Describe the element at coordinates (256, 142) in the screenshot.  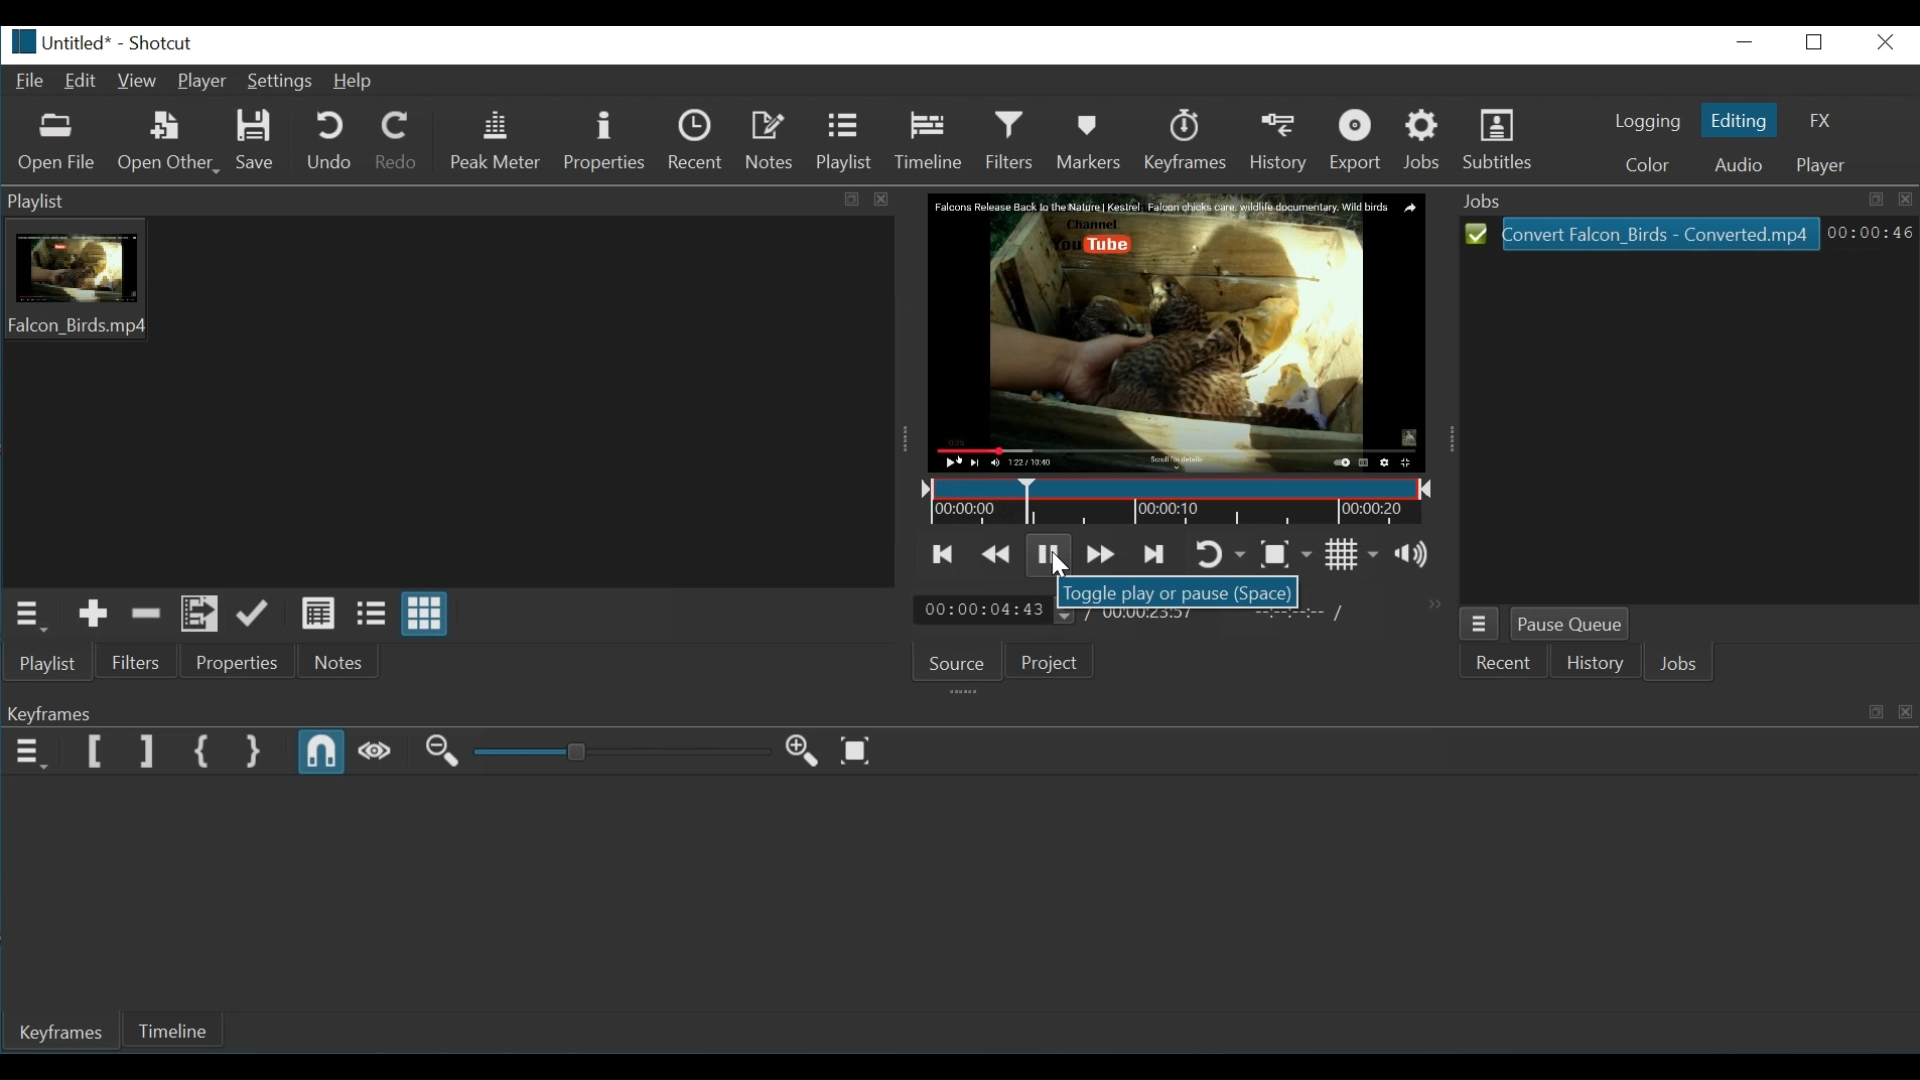
I see `Save` at that location.